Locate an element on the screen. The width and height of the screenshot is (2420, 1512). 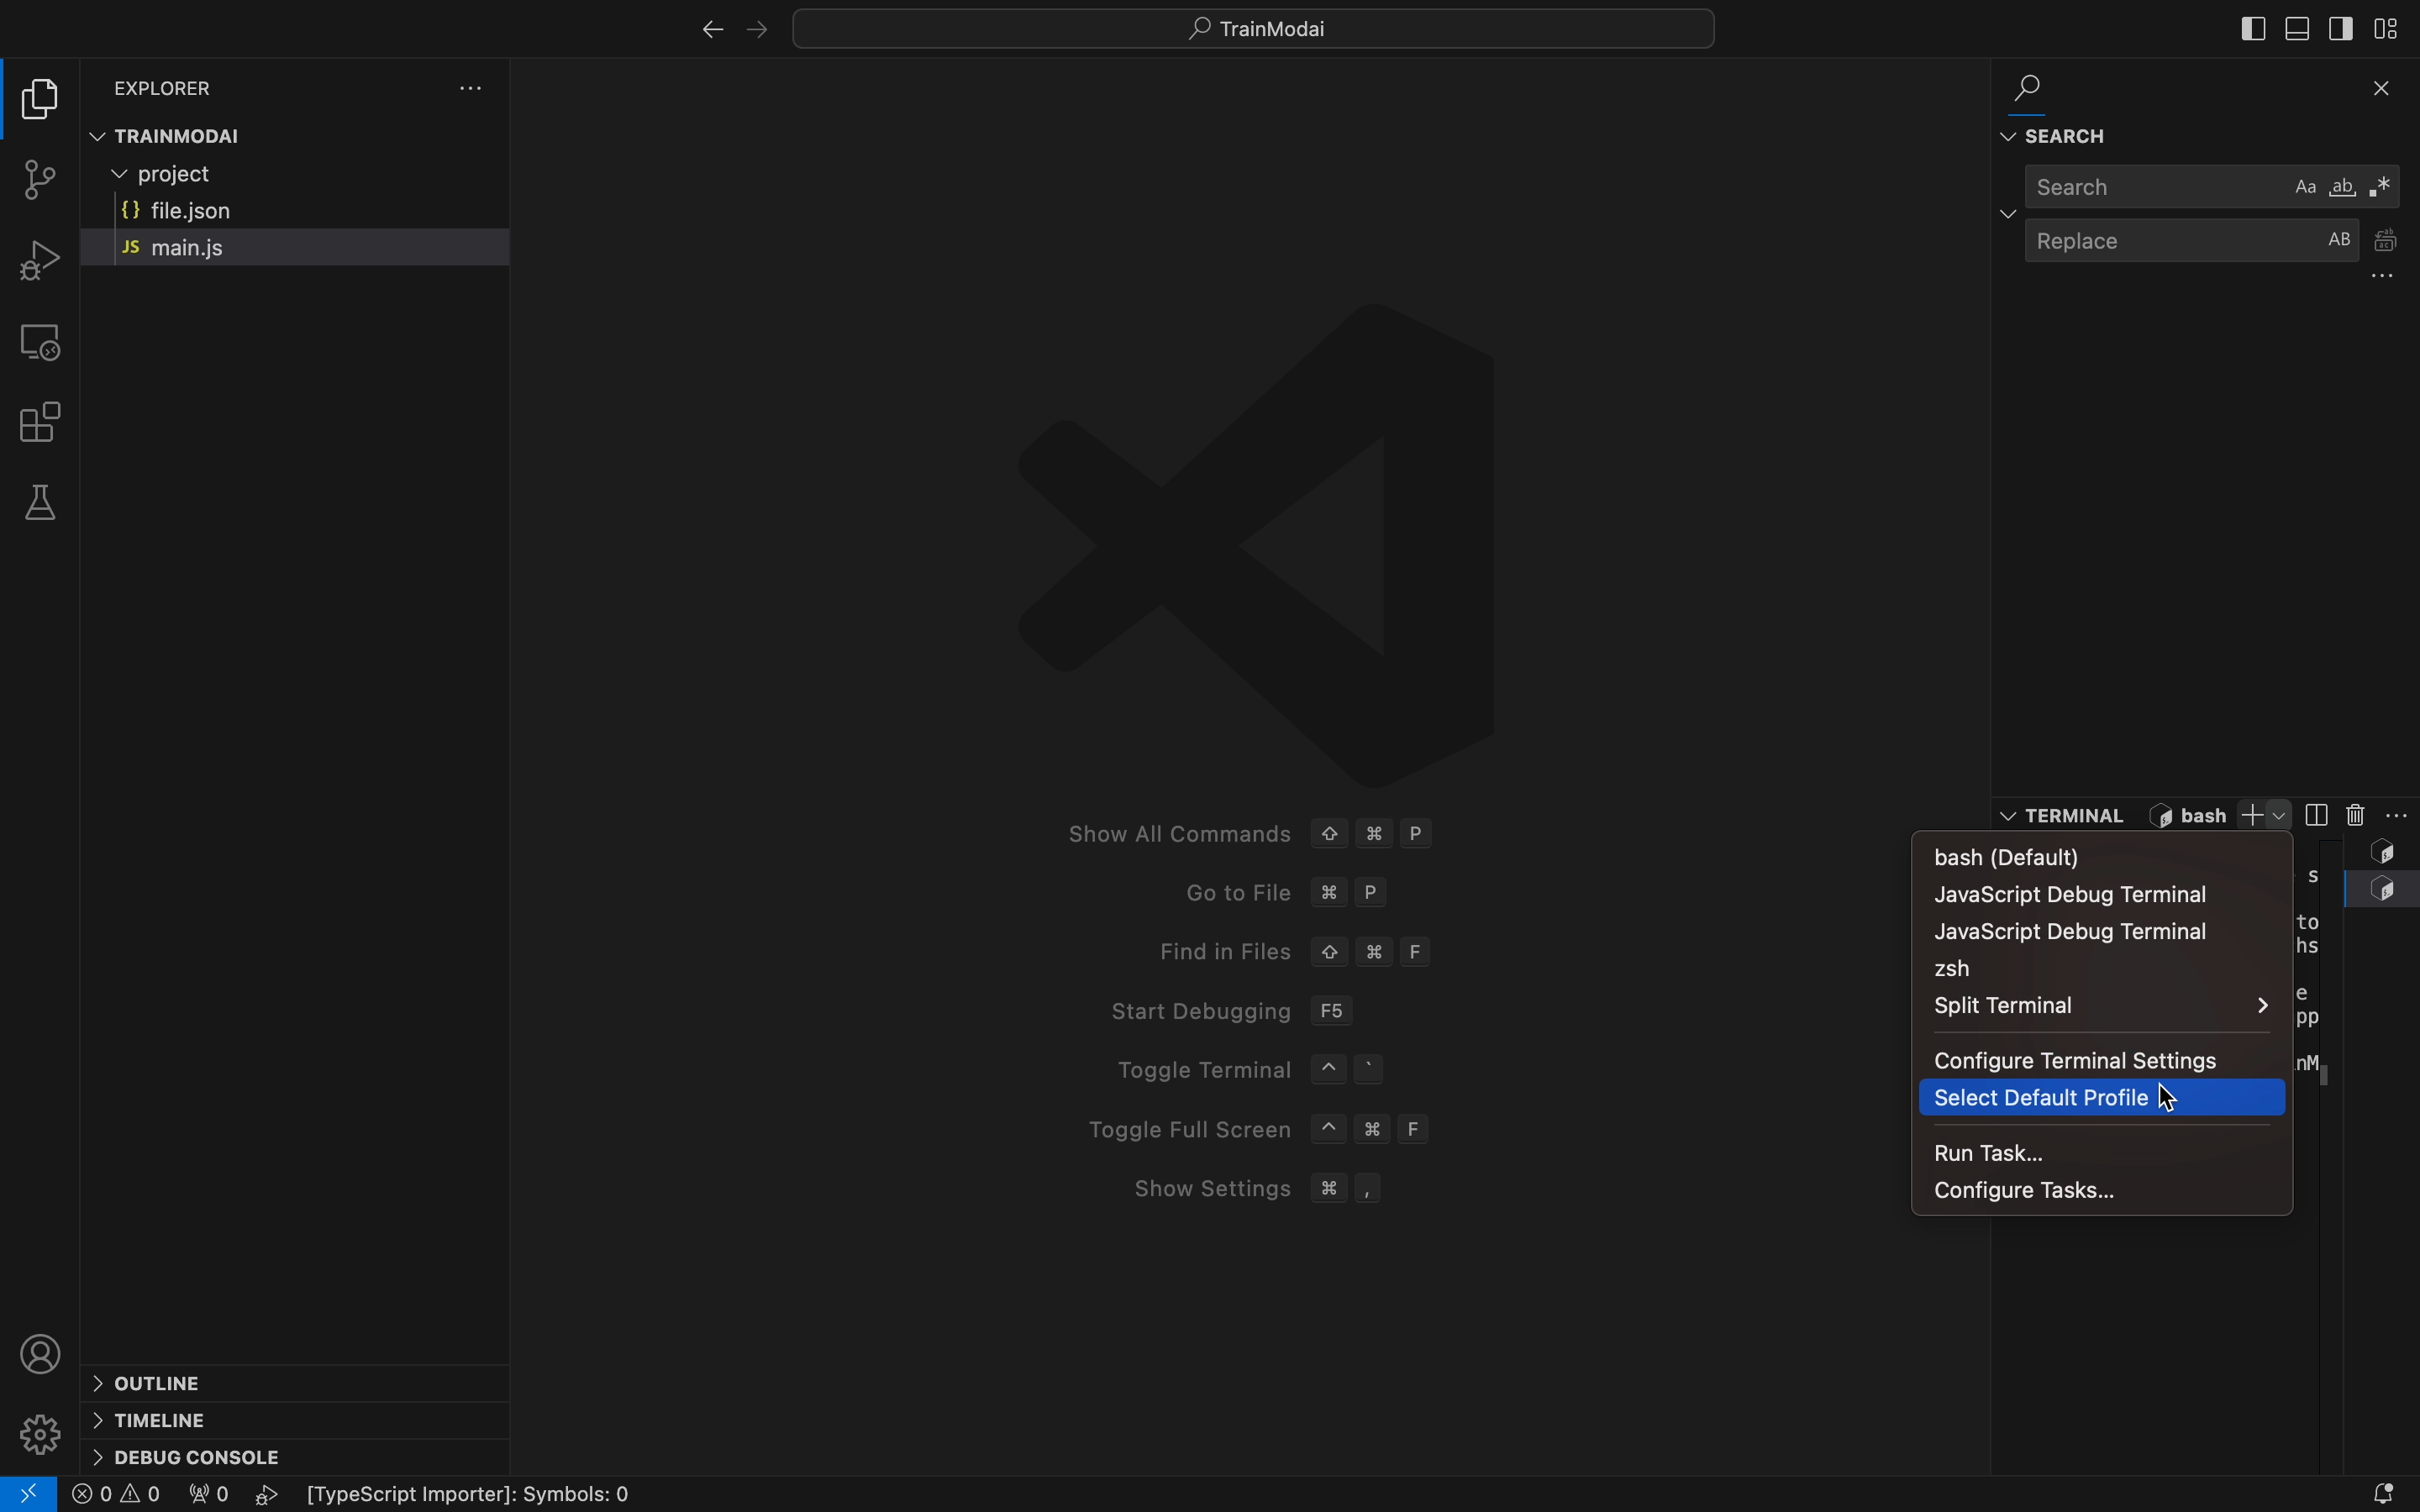
Logo is located at coordinates (1263, 534).